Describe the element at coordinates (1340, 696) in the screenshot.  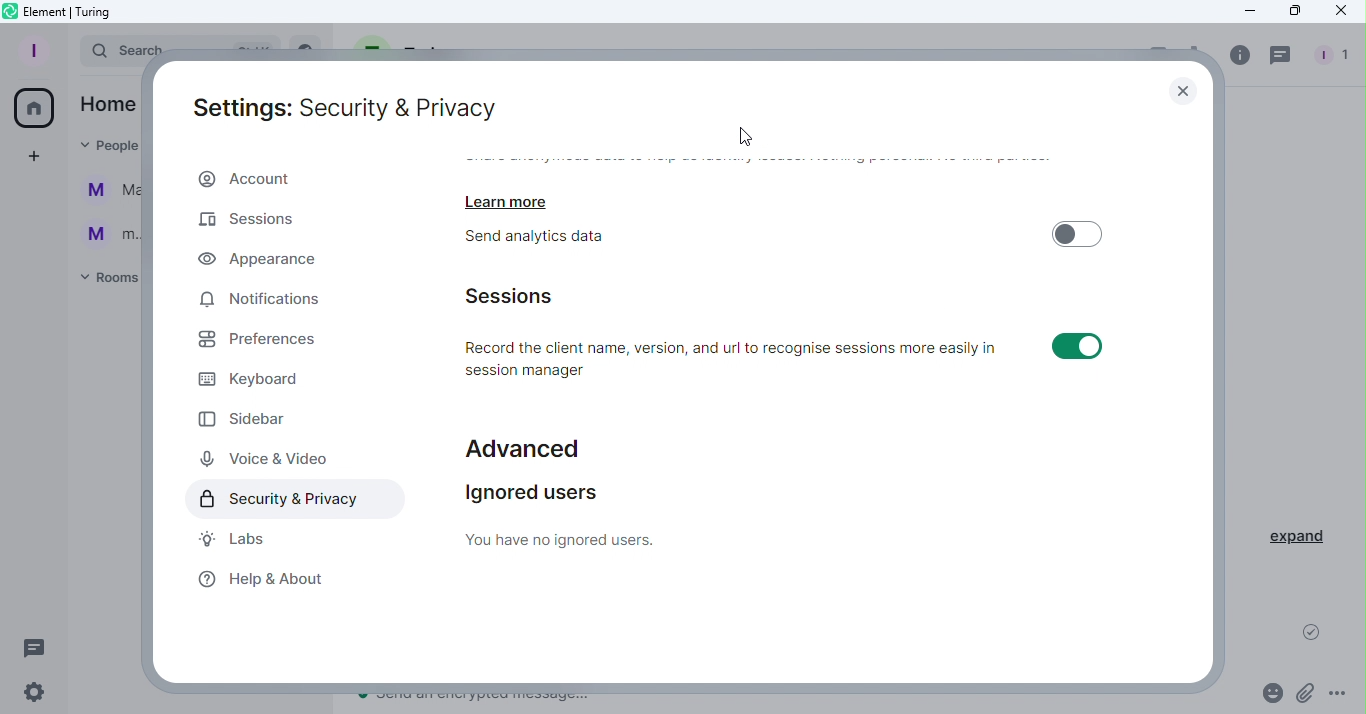
I see `More options` at that location.